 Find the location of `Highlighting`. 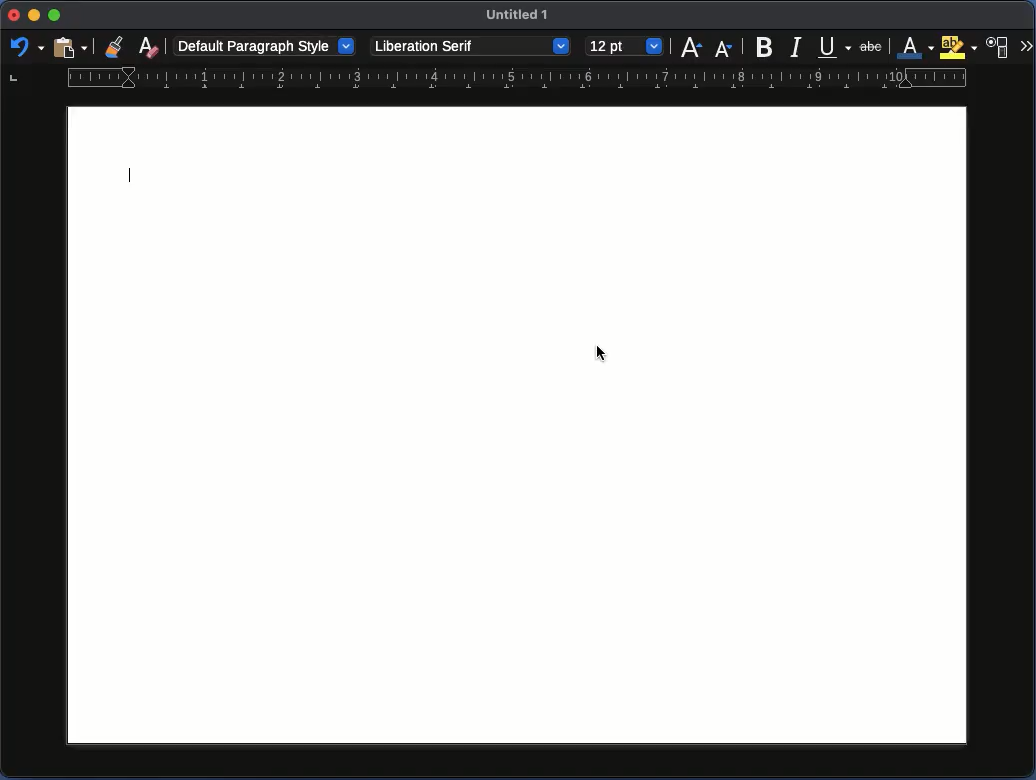

Highlighting is located at coordinates (960, 47).